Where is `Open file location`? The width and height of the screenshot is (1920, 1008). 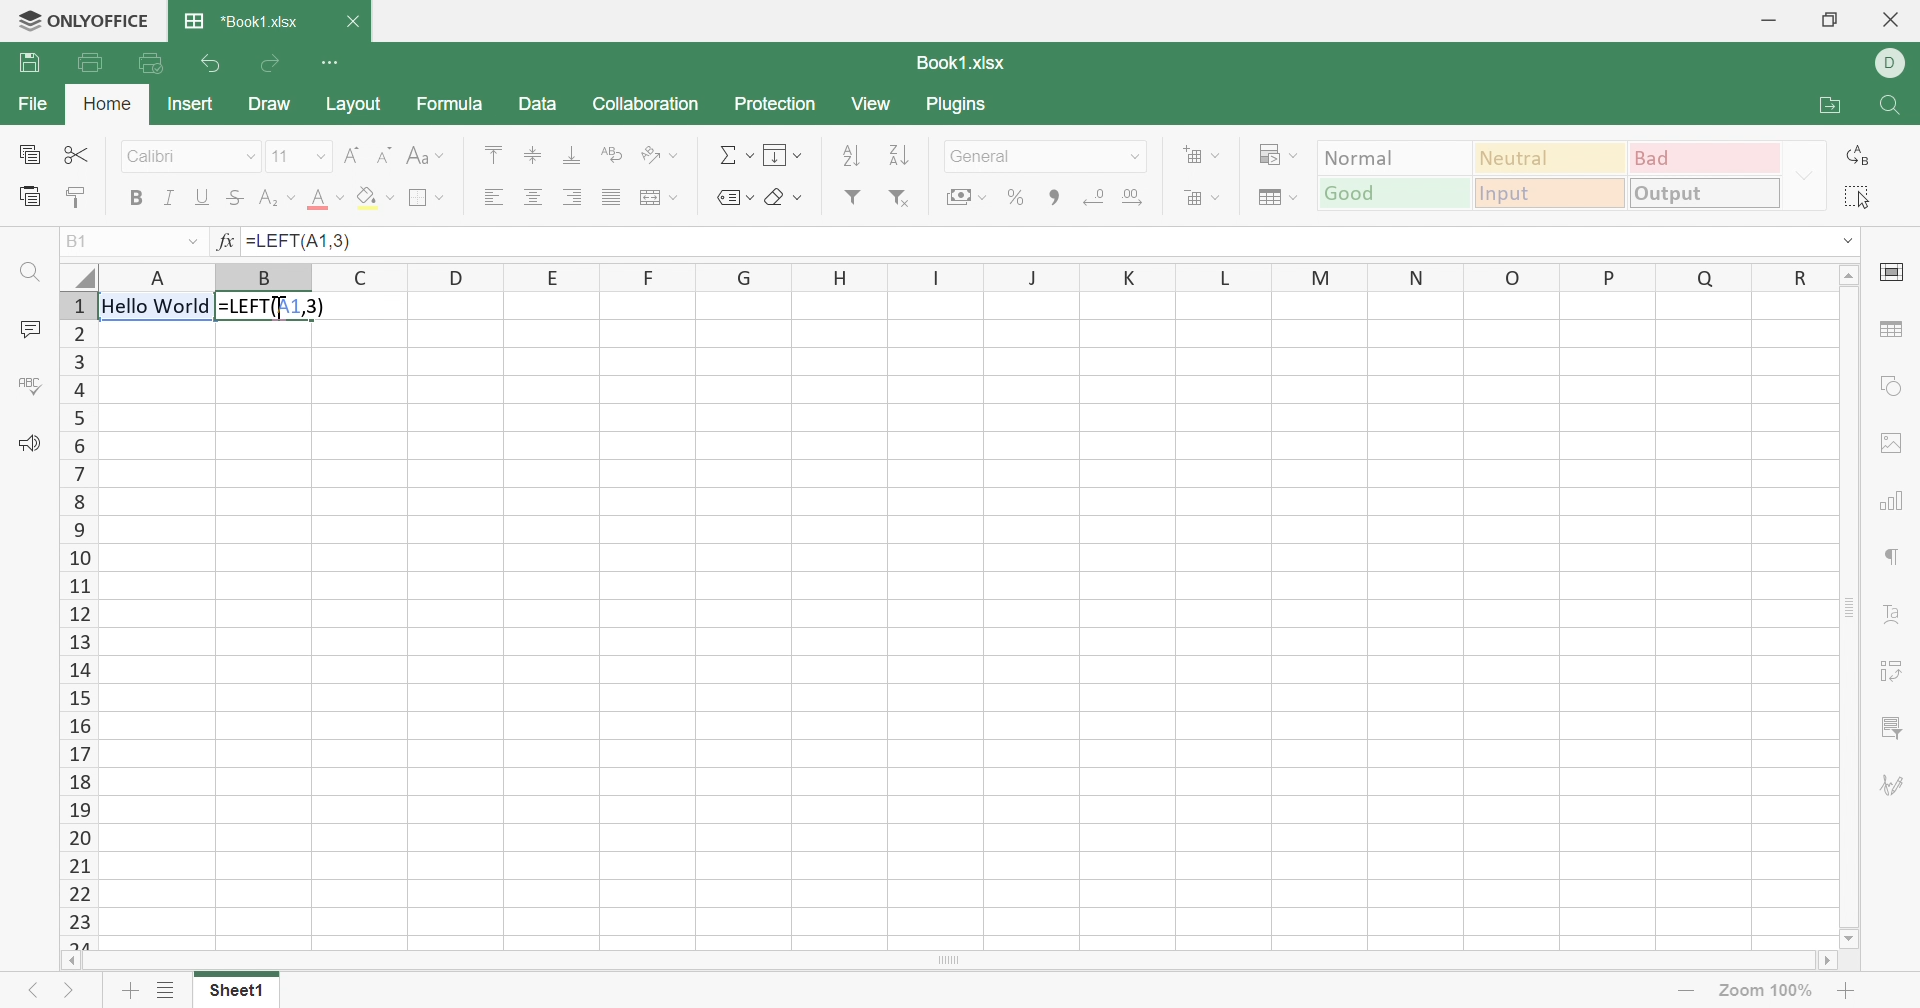 Open file location is located at coordinates (1830, 107).